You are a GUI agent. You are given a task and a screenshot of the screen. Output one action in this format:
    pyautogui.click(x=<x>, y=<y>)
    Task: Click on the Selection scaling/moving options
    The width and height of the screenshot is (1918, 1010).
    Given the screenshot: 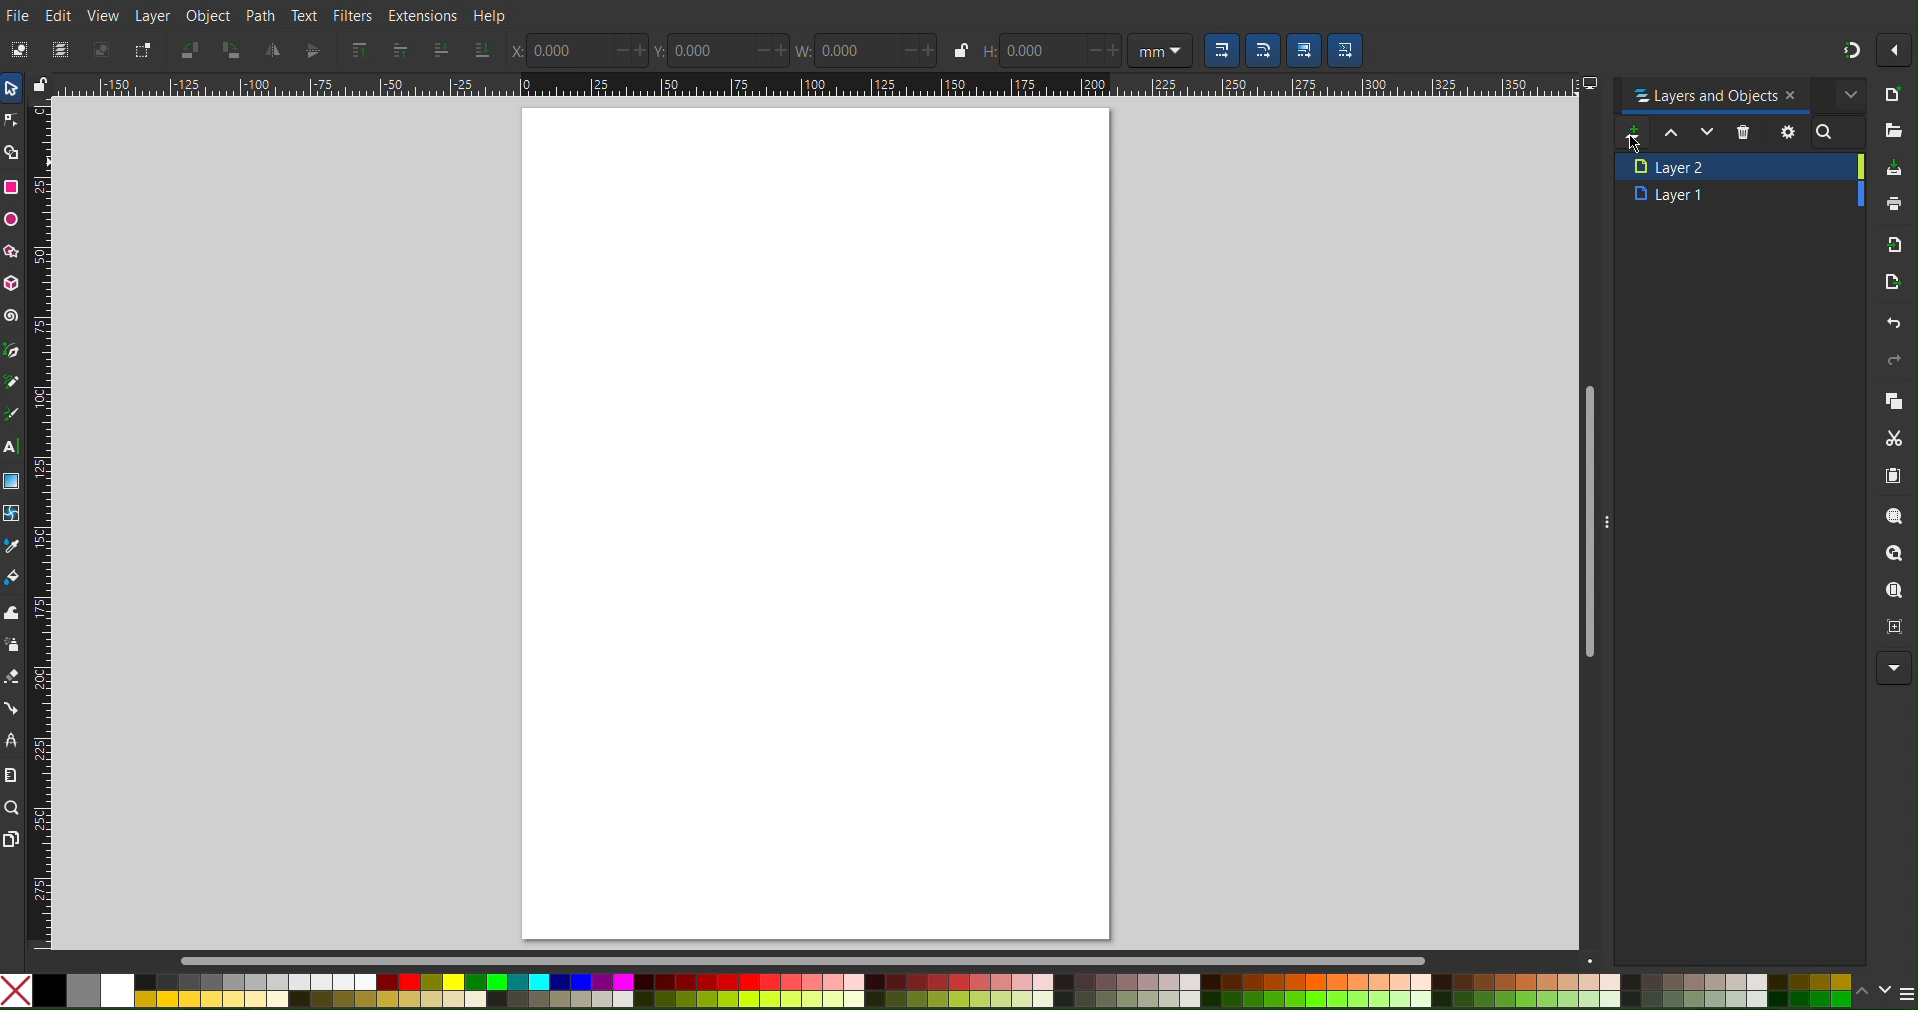 What is the action you would take?
    pyautogui.click(x=1283, y=50)
    